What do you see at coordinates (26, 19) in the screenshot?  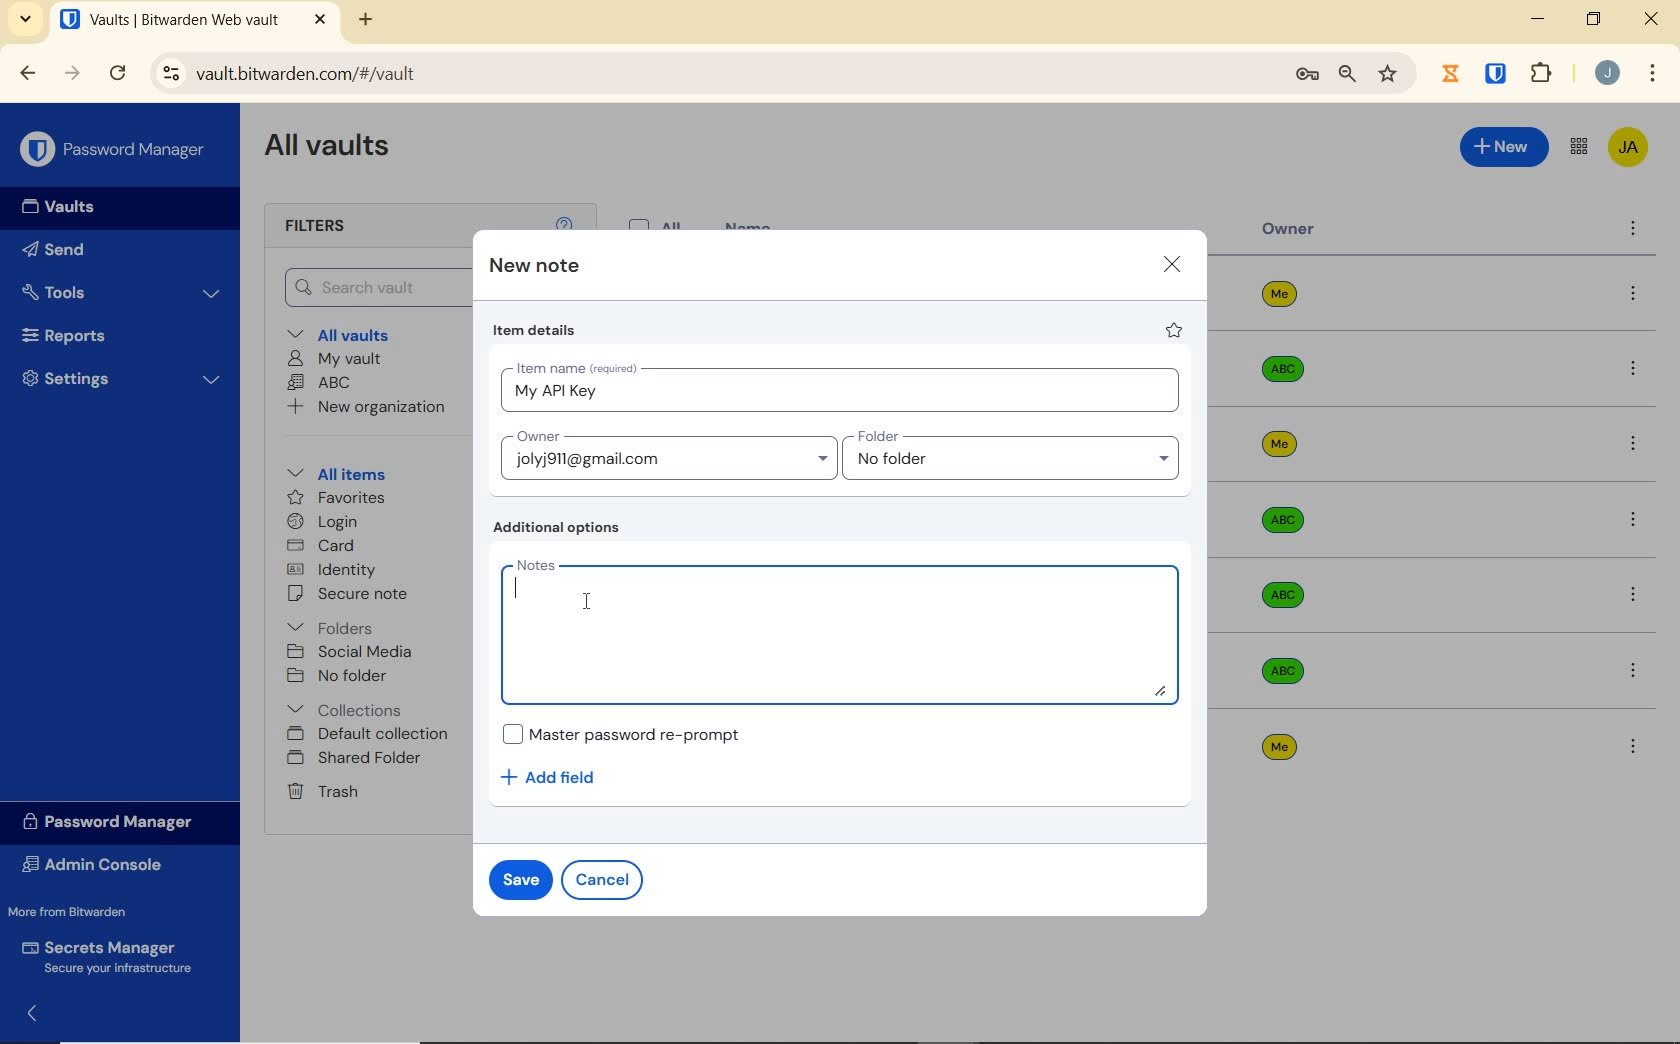 I see `search tabs` at bounding box center [26, 19].